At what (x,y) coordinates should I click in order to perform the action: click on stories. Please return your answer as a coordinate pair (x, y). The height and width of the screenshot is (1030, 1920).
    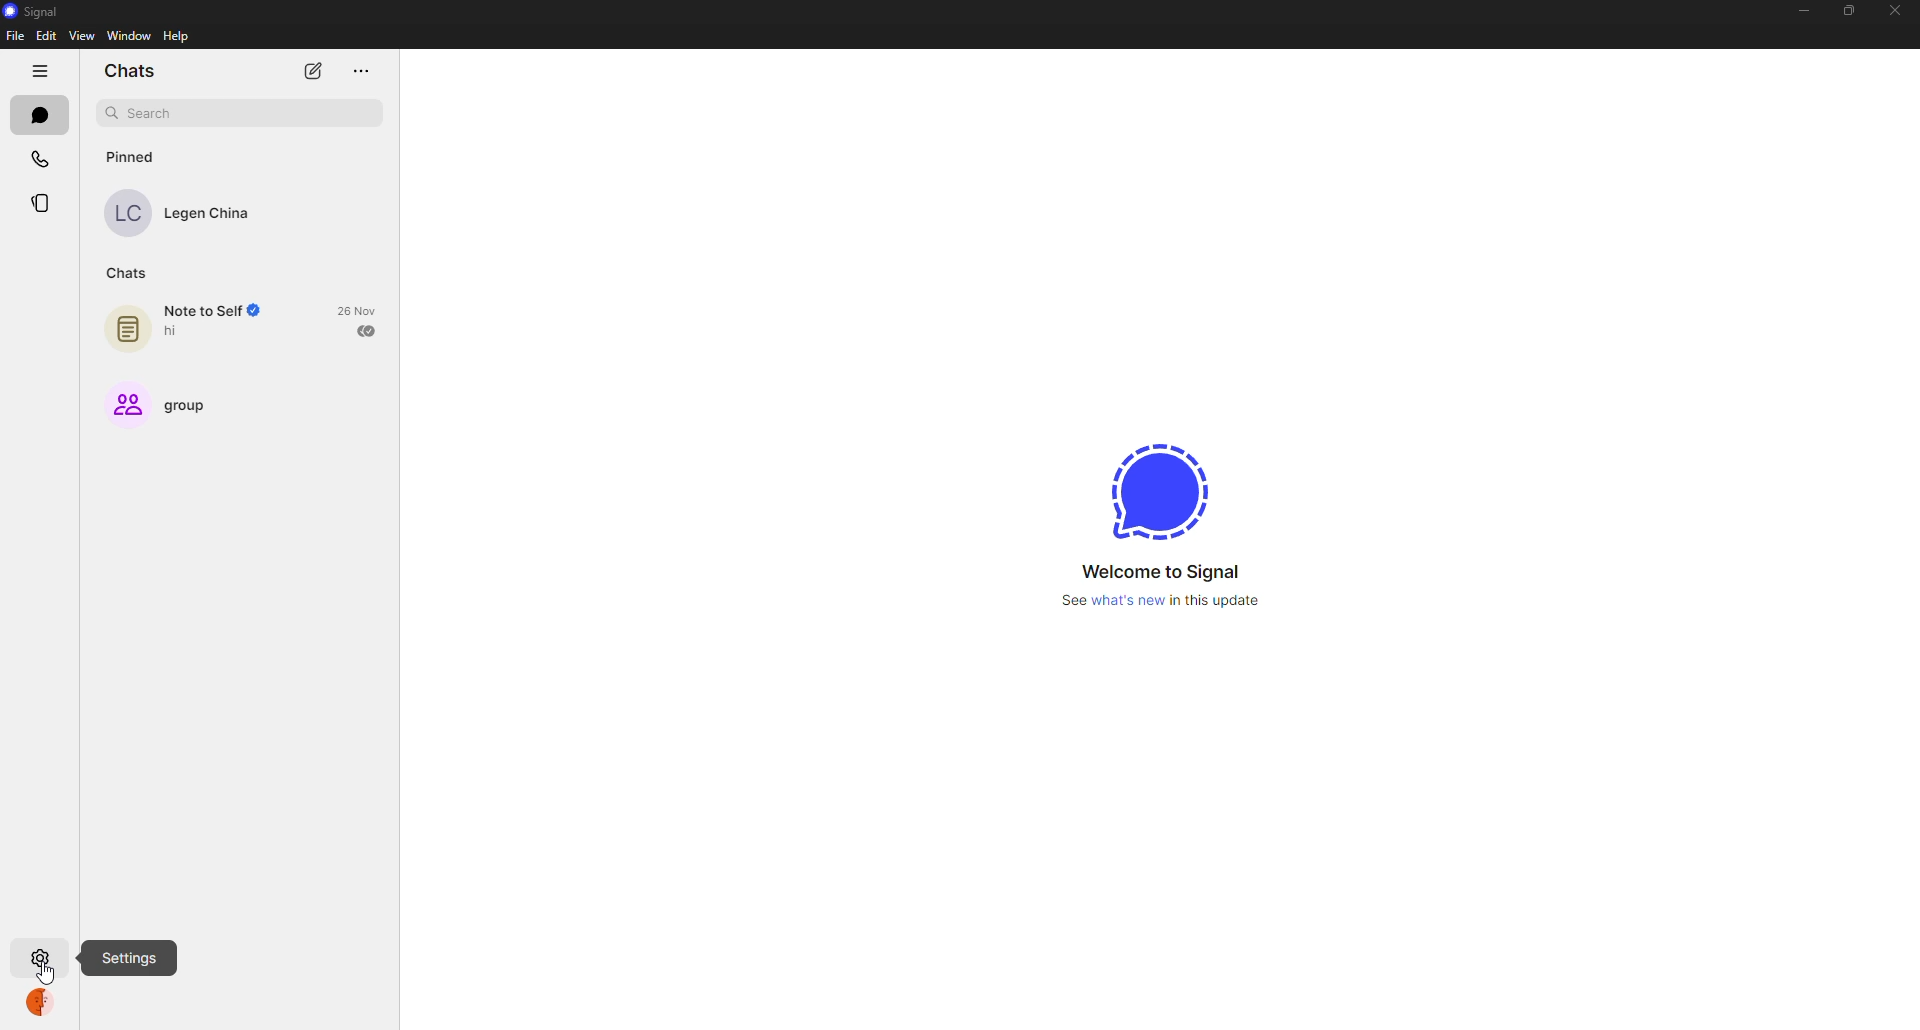
    Looking at the image, I should click on (45, 203).